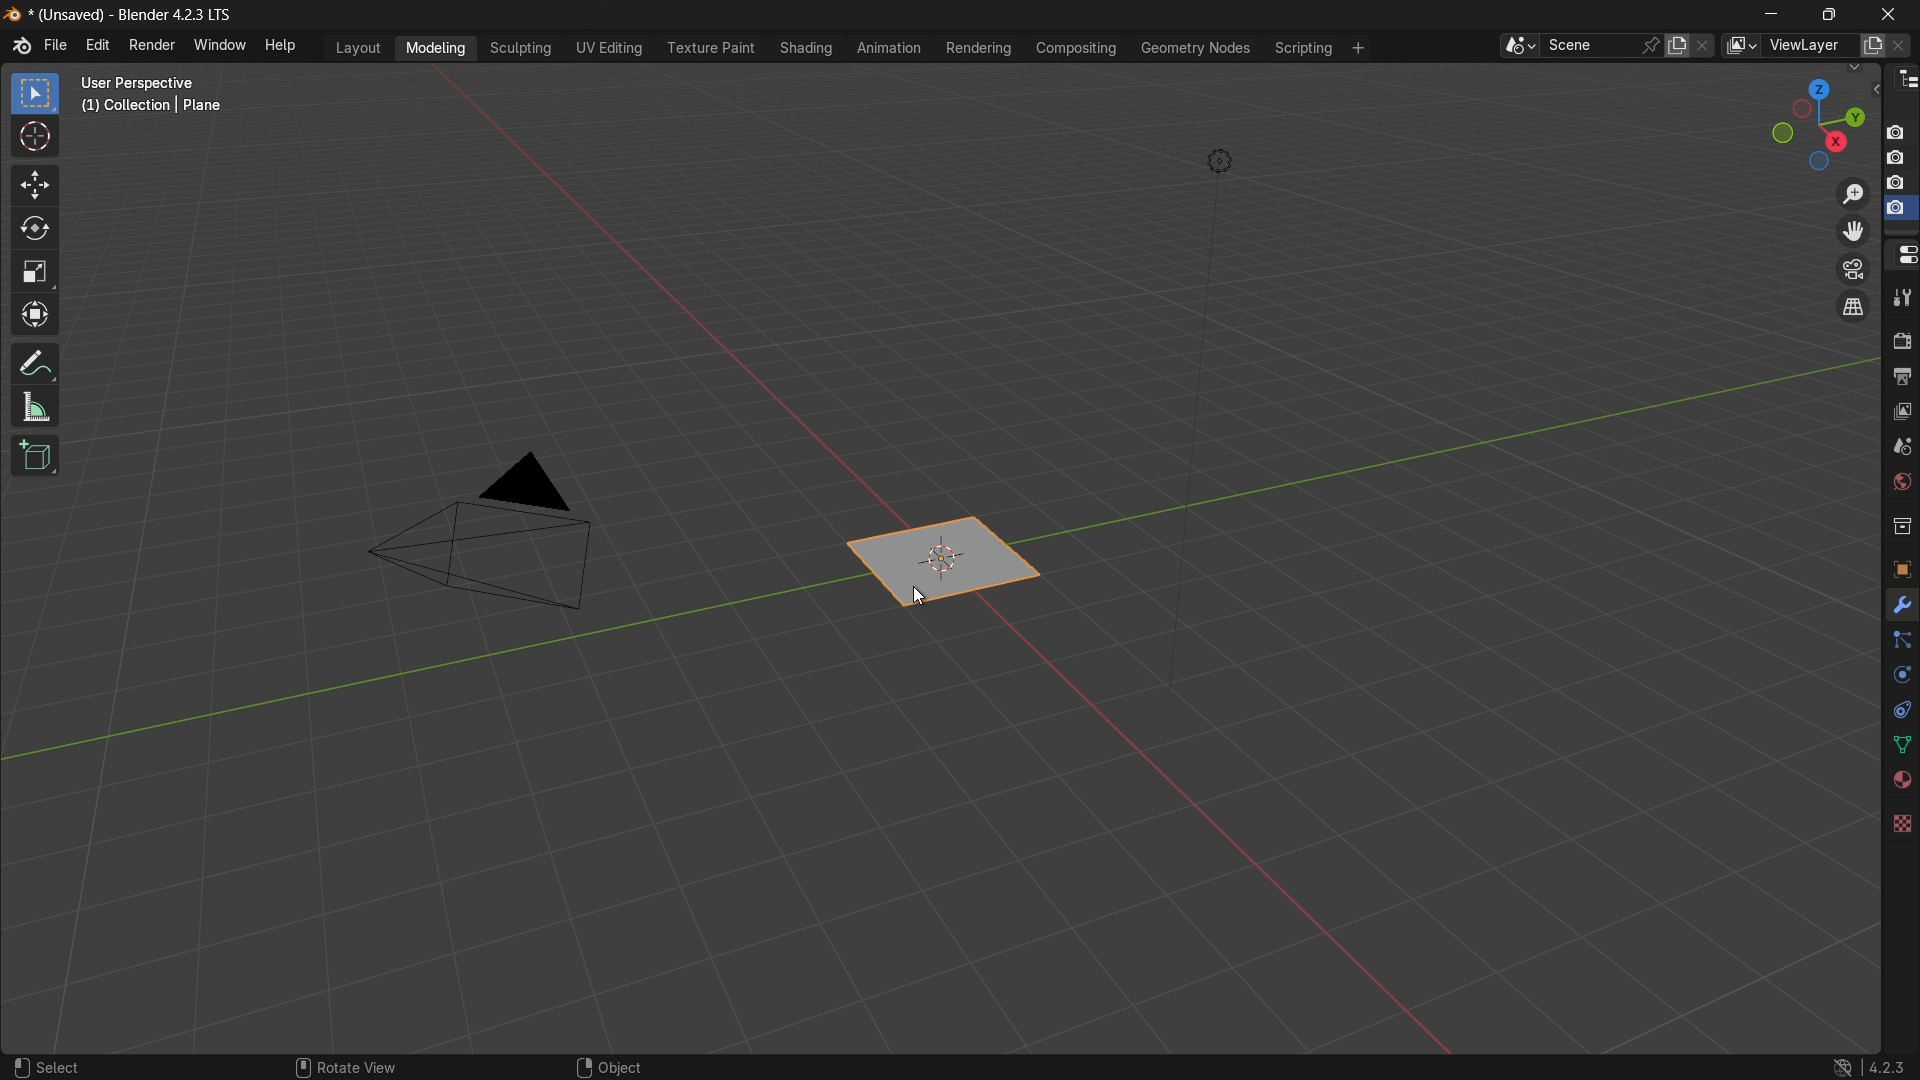 Image resolution: width=1920 pixels, height=1080 pixels. What do you see at coordinates (521, 49) in the screenshot?
I see `sculpting` at bounding box center [521, 49].